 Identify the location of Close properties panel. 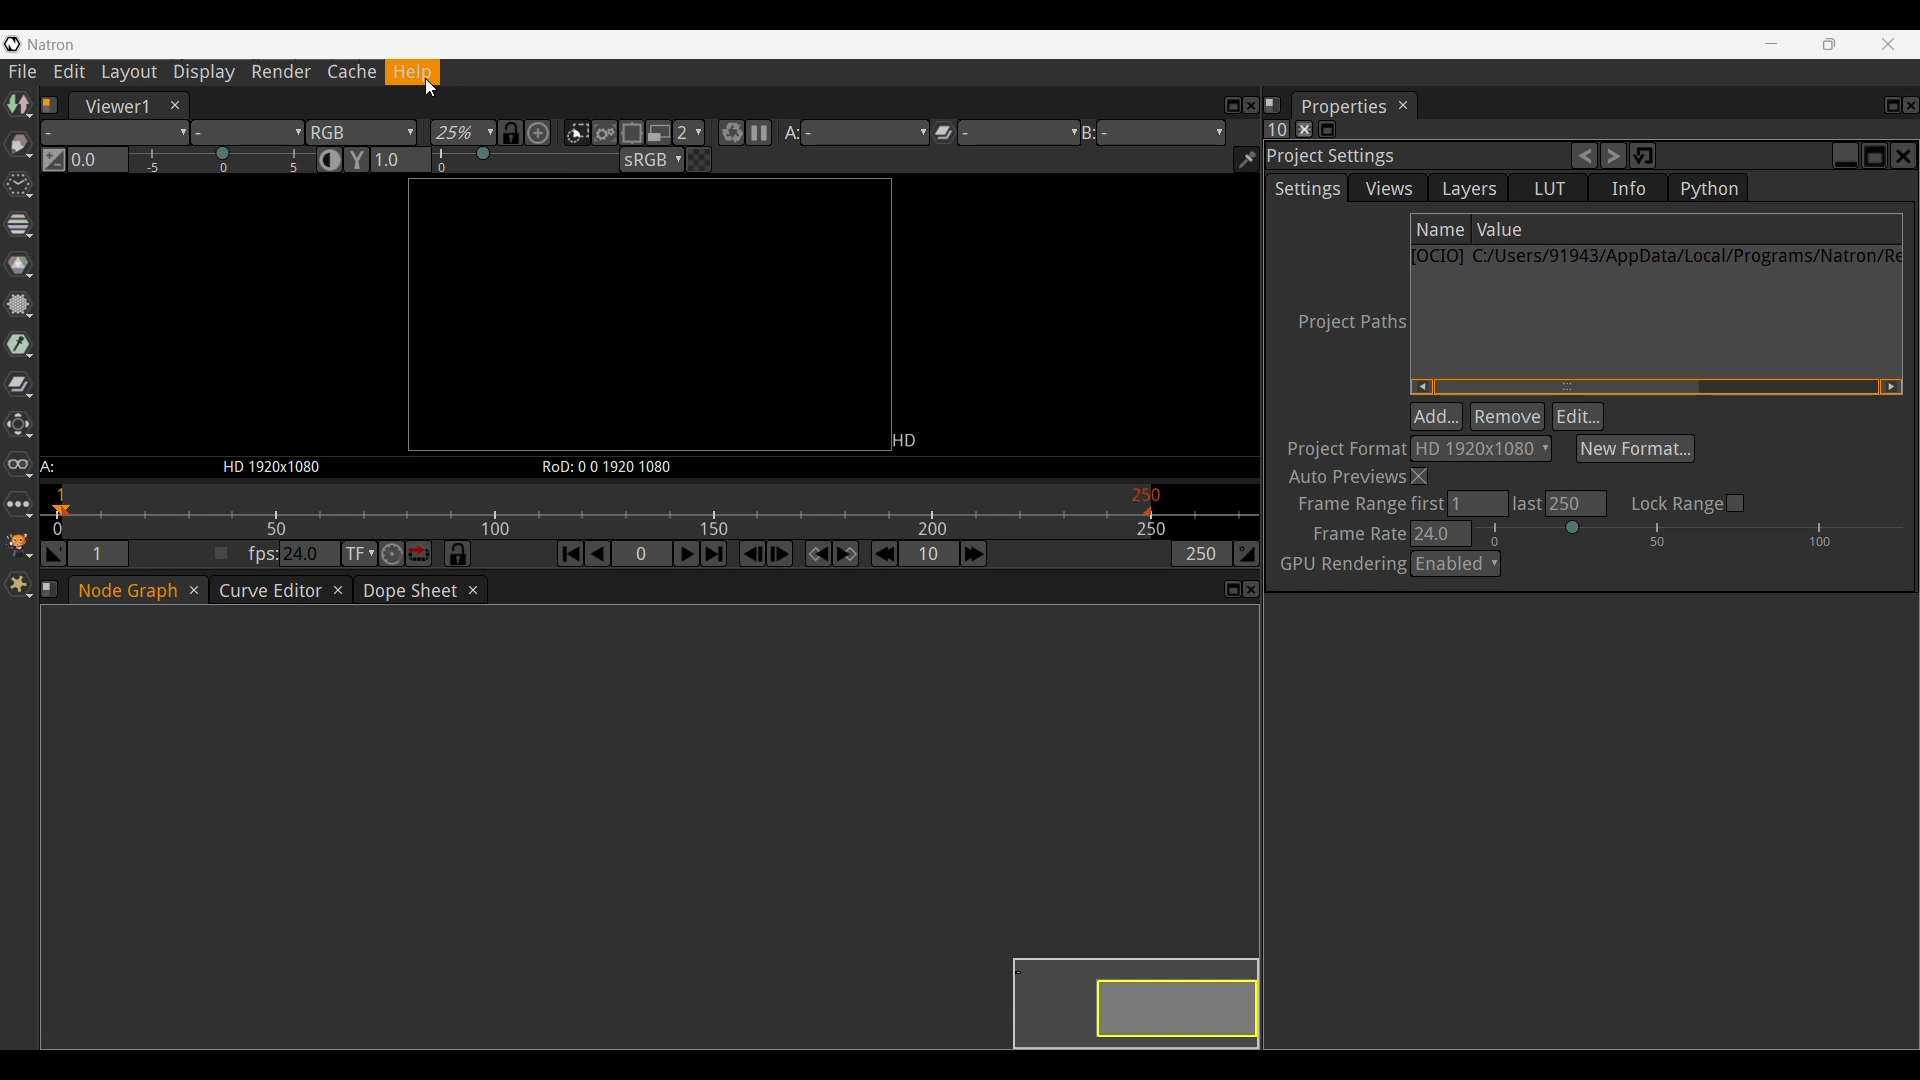
(1911, 105).